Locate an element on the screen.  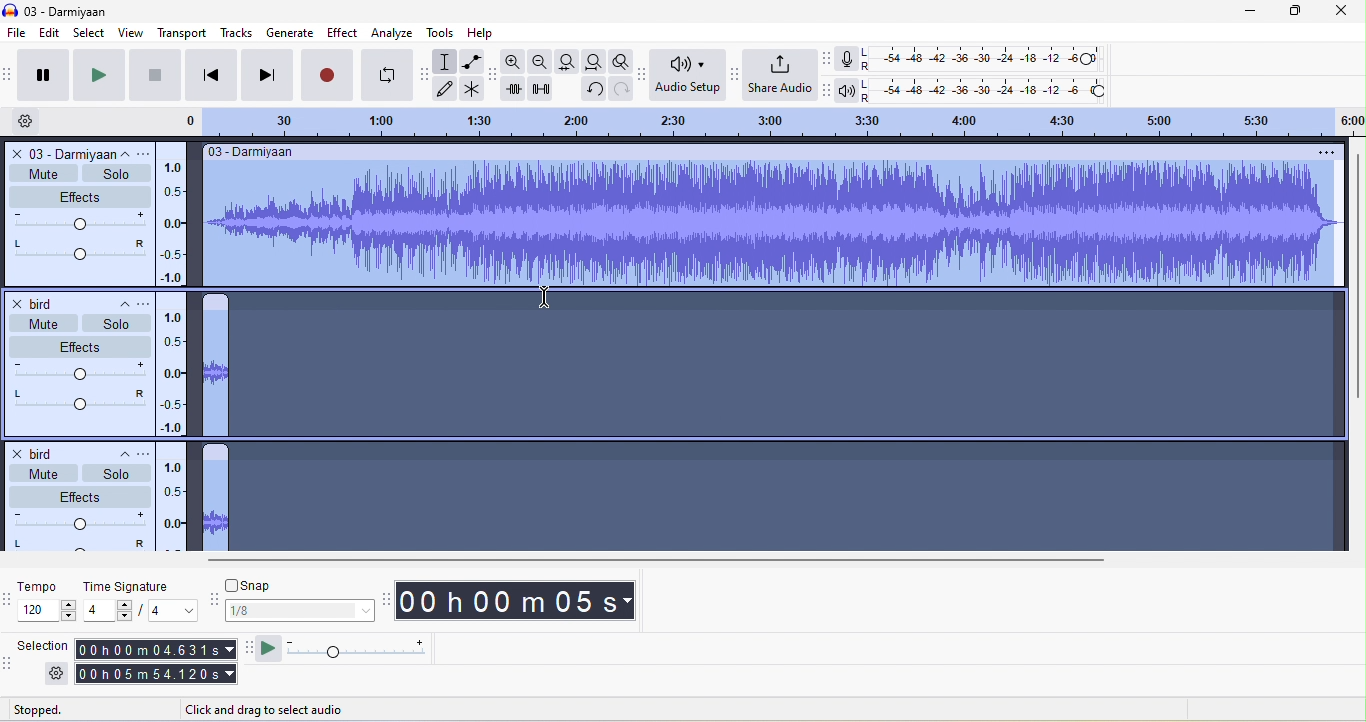
record is located at coordinates (330, 73).